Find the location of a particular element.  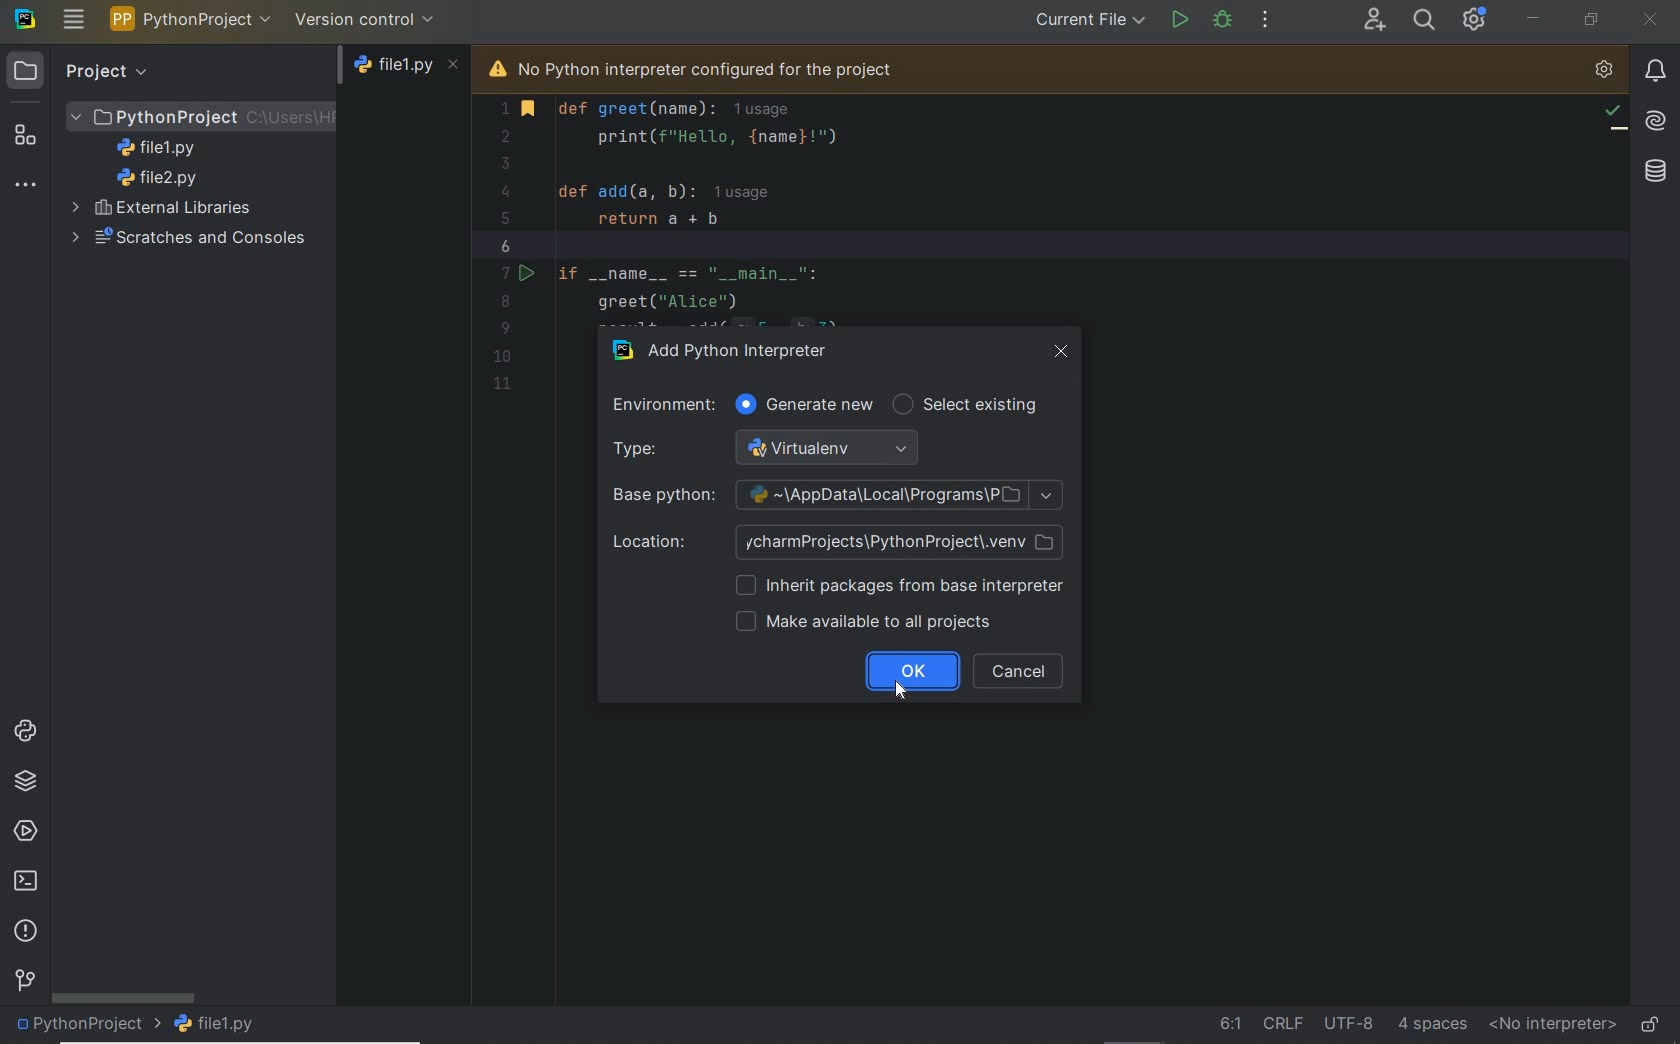

version control is located at coordinates (24, 982).